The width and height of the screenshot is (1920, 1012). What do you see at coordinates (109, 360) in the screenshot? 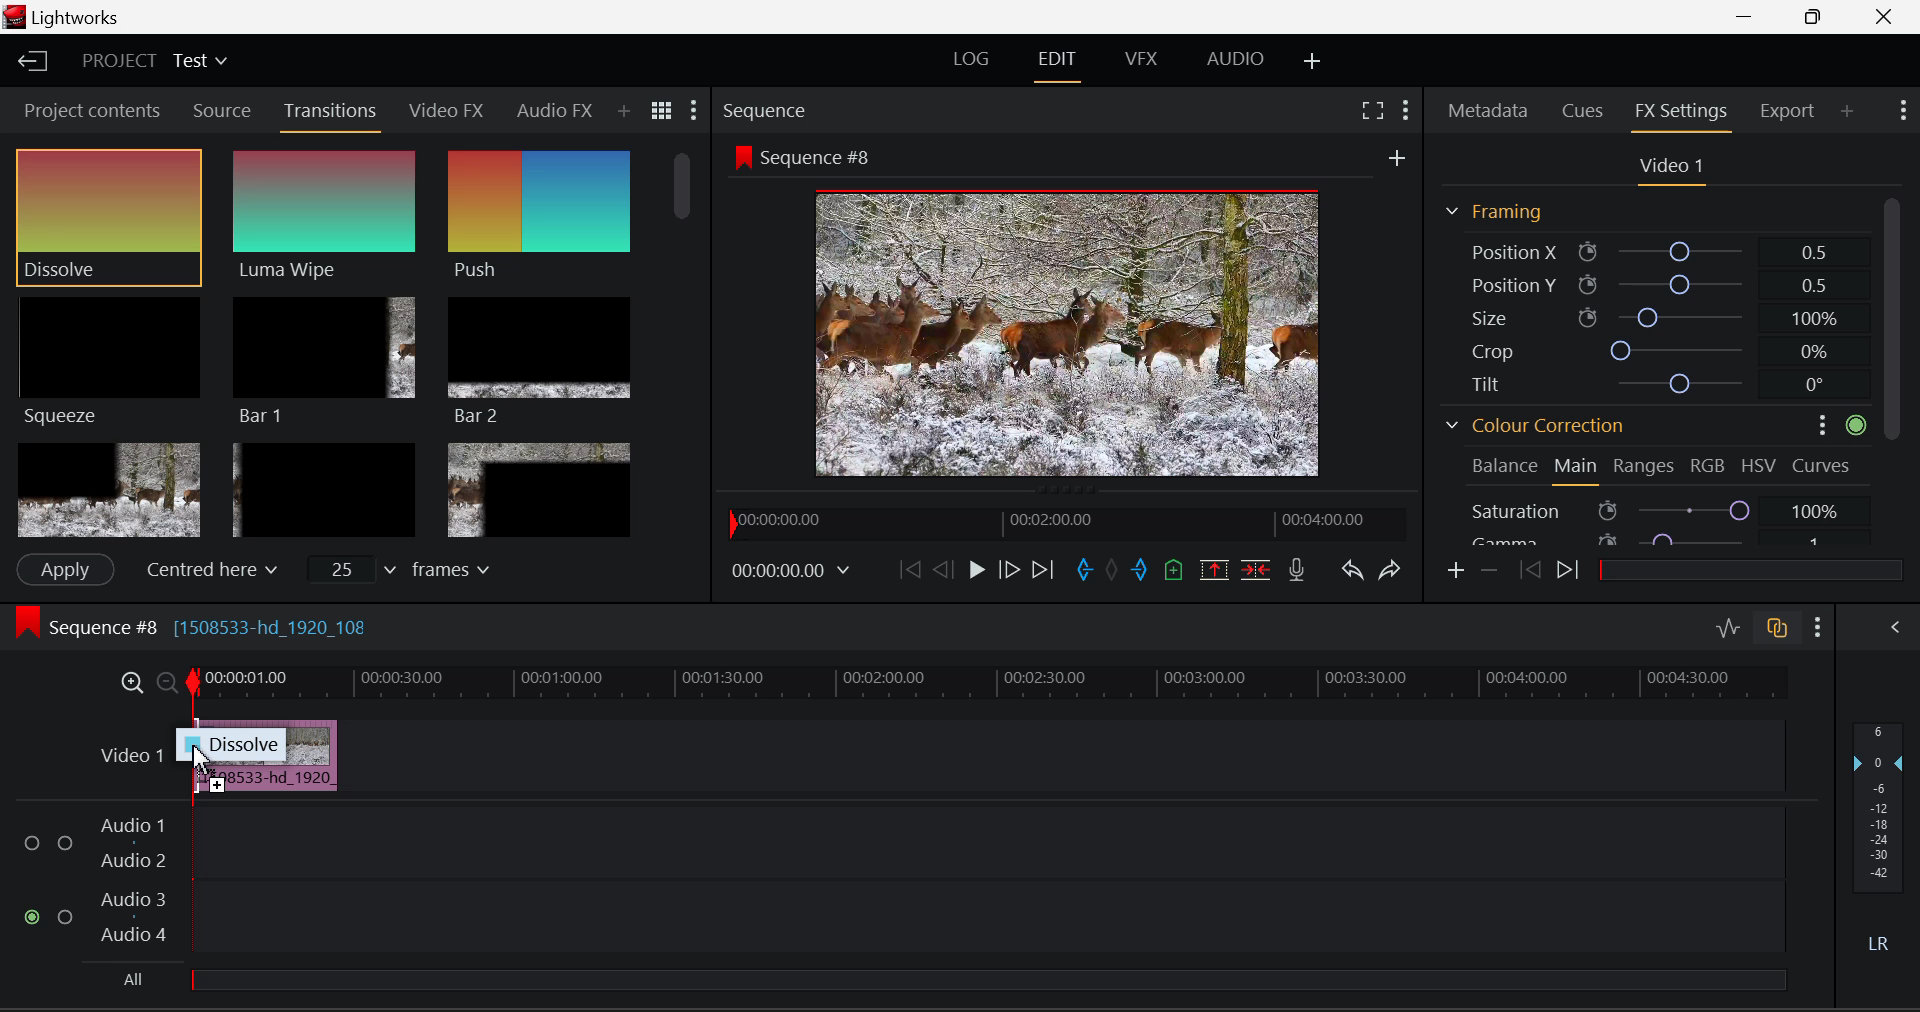
I see `Squeeze` at bounding box center [109, 360].